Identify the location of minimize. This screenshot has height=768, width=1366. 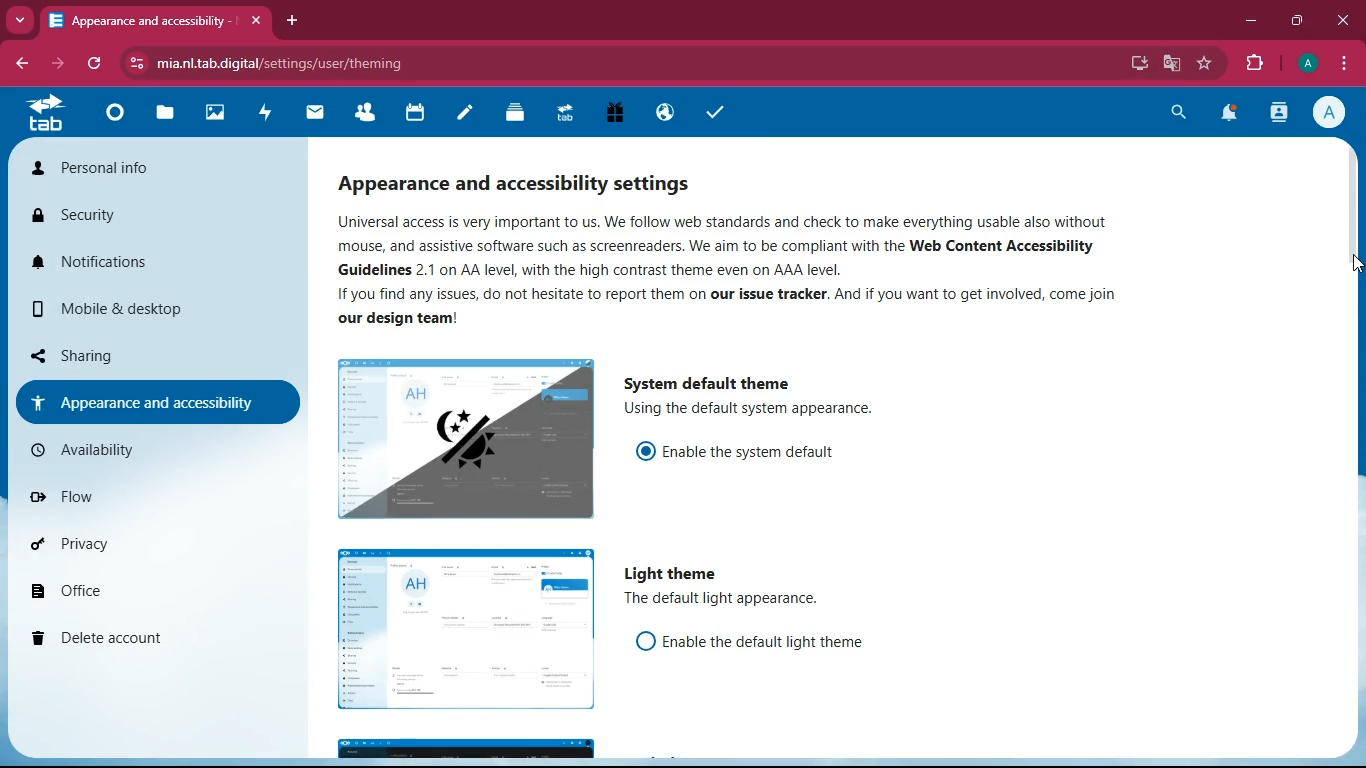
(1252, 21).